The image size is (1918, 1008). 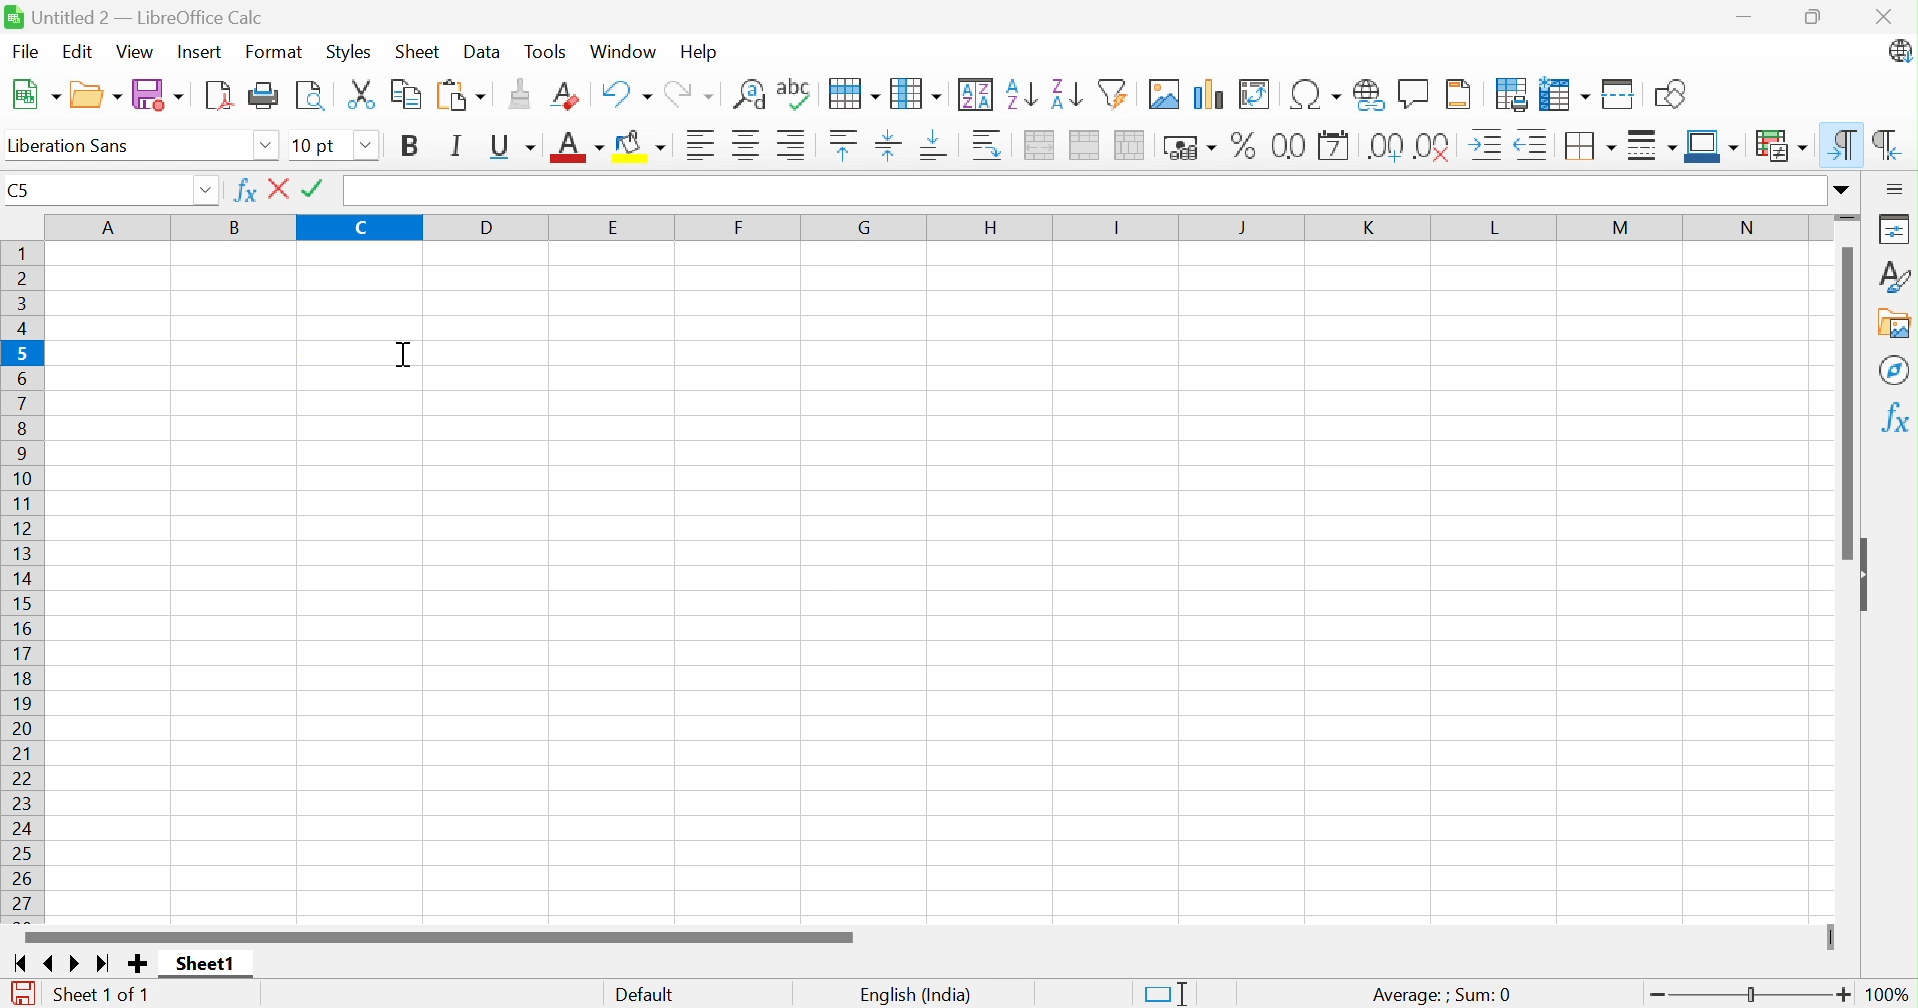 I want to click on Decrease indent, so click(x=1533, y=147).